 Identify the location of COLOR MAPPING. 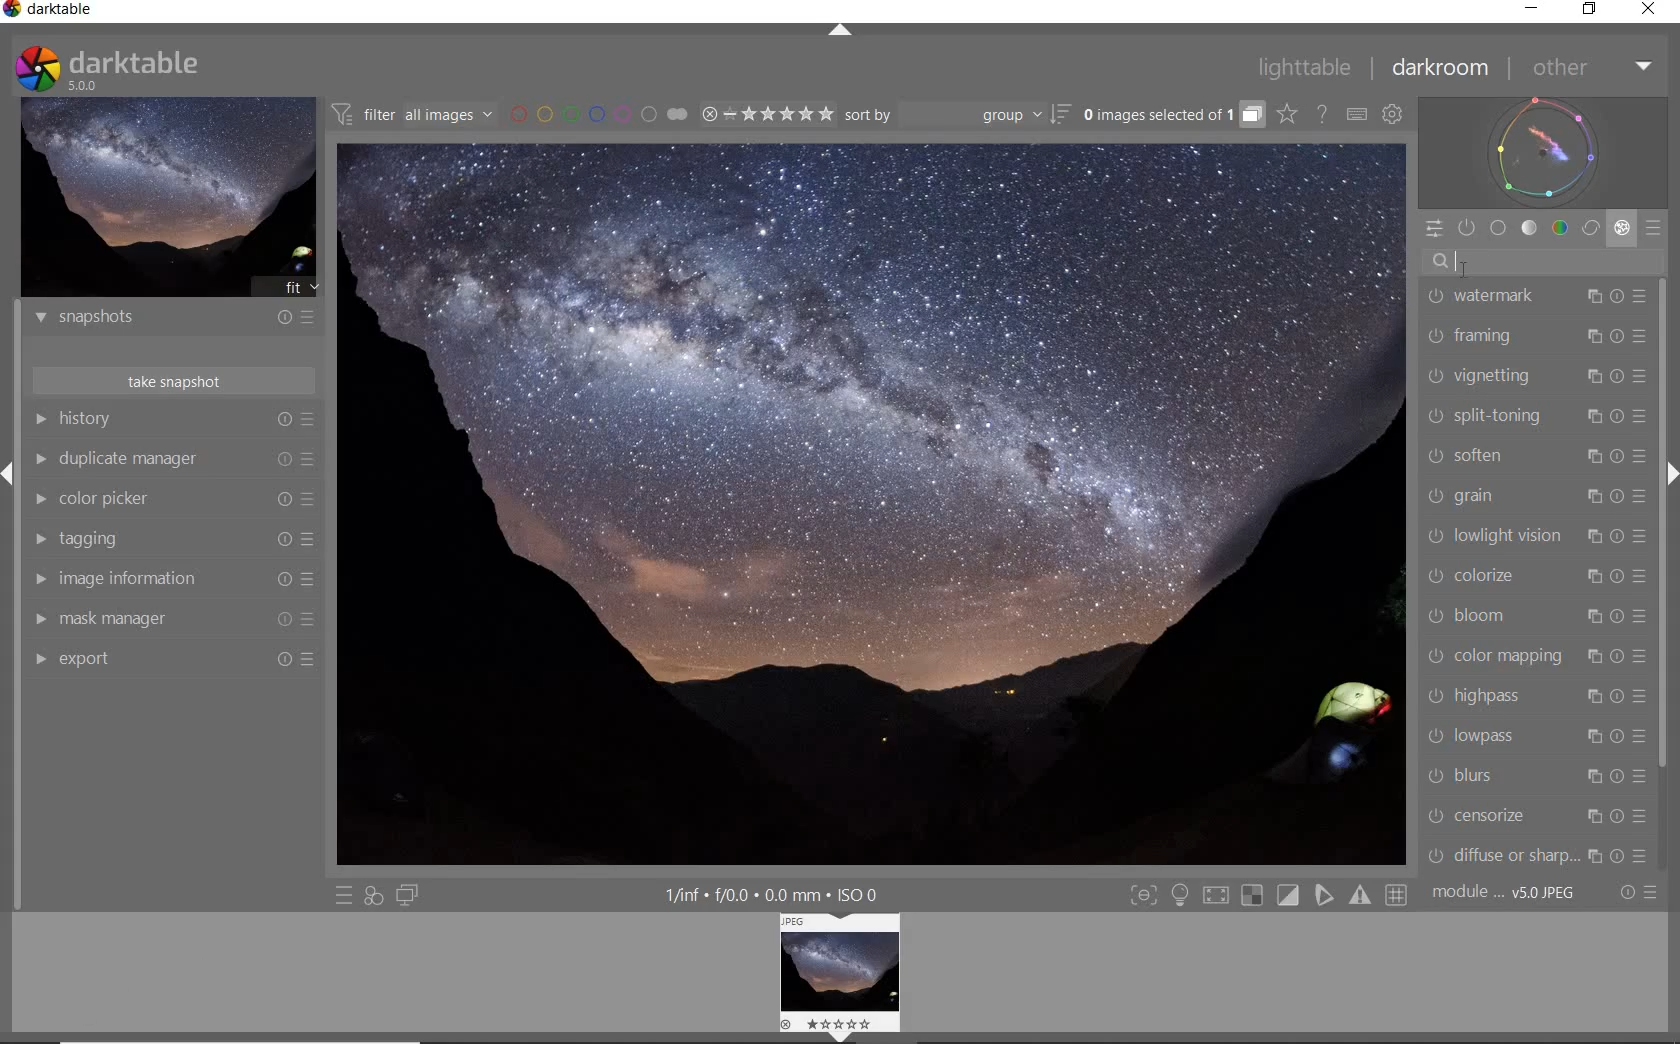
(1494, 658).